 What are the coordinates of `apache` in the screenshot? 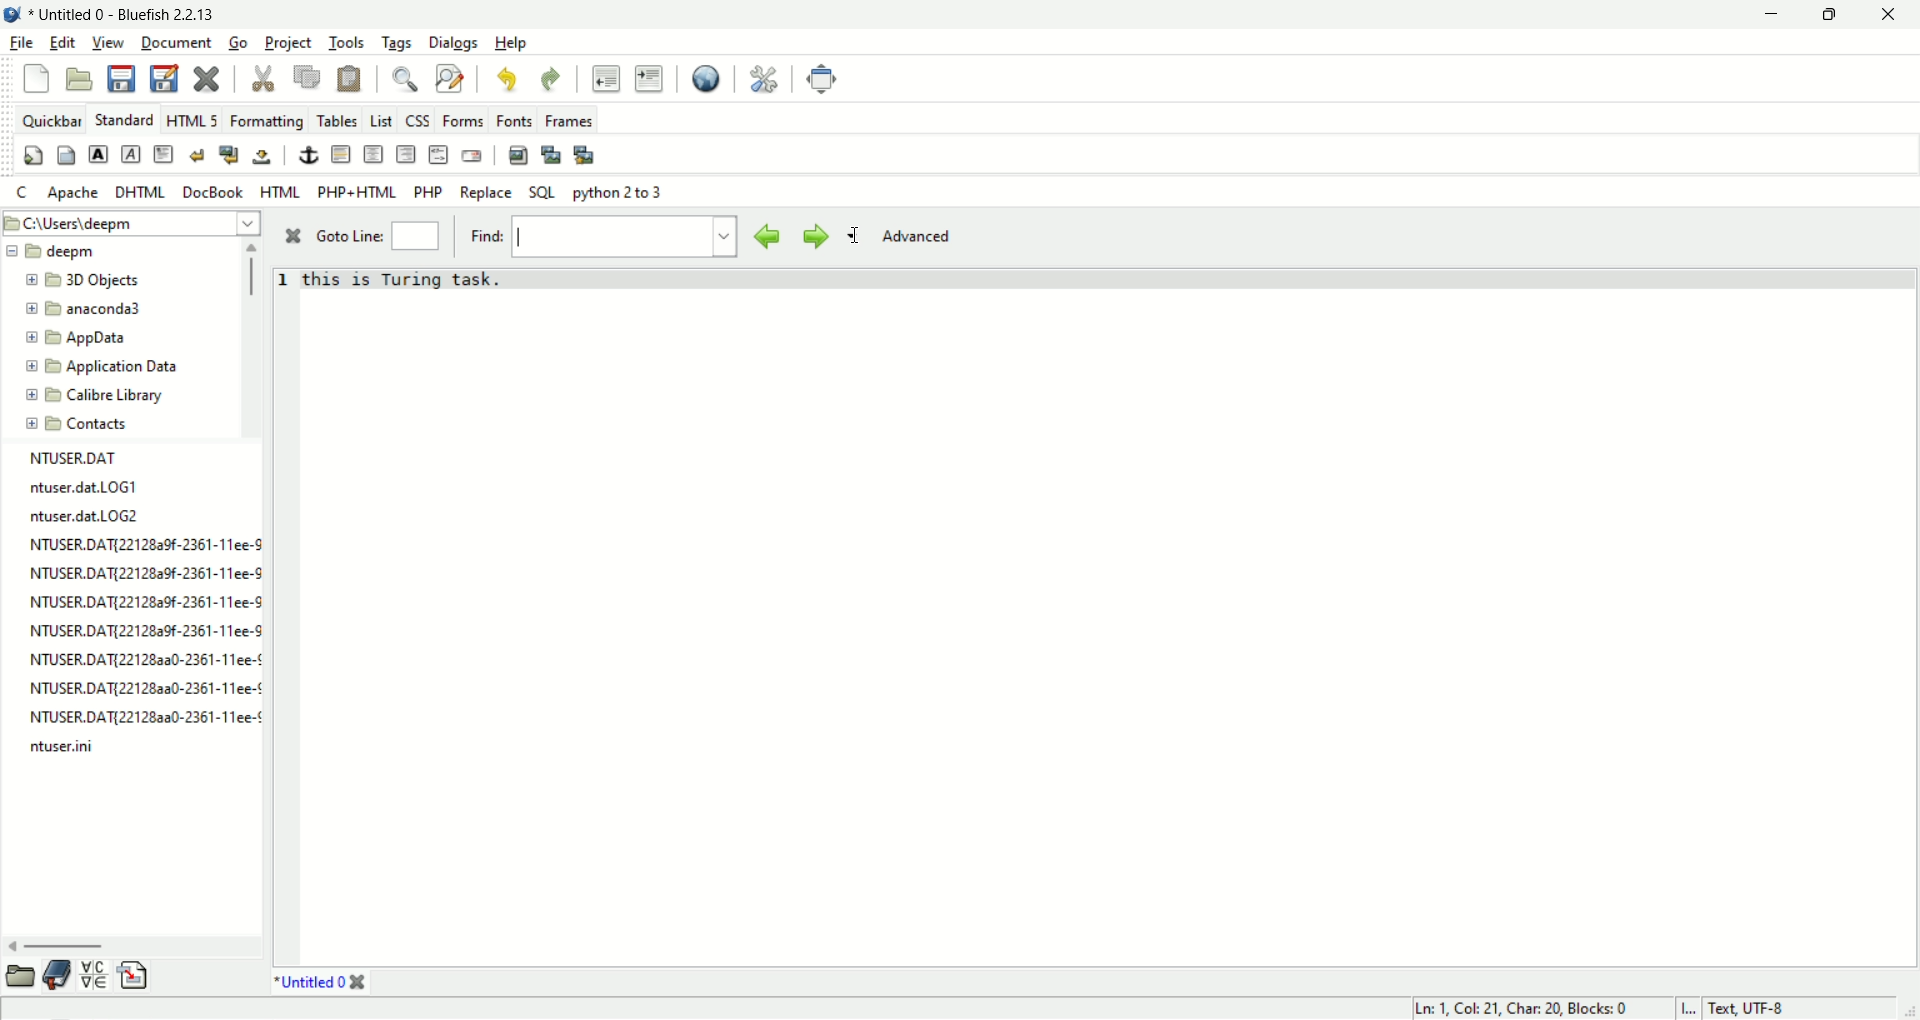 It's located at (74, 192).